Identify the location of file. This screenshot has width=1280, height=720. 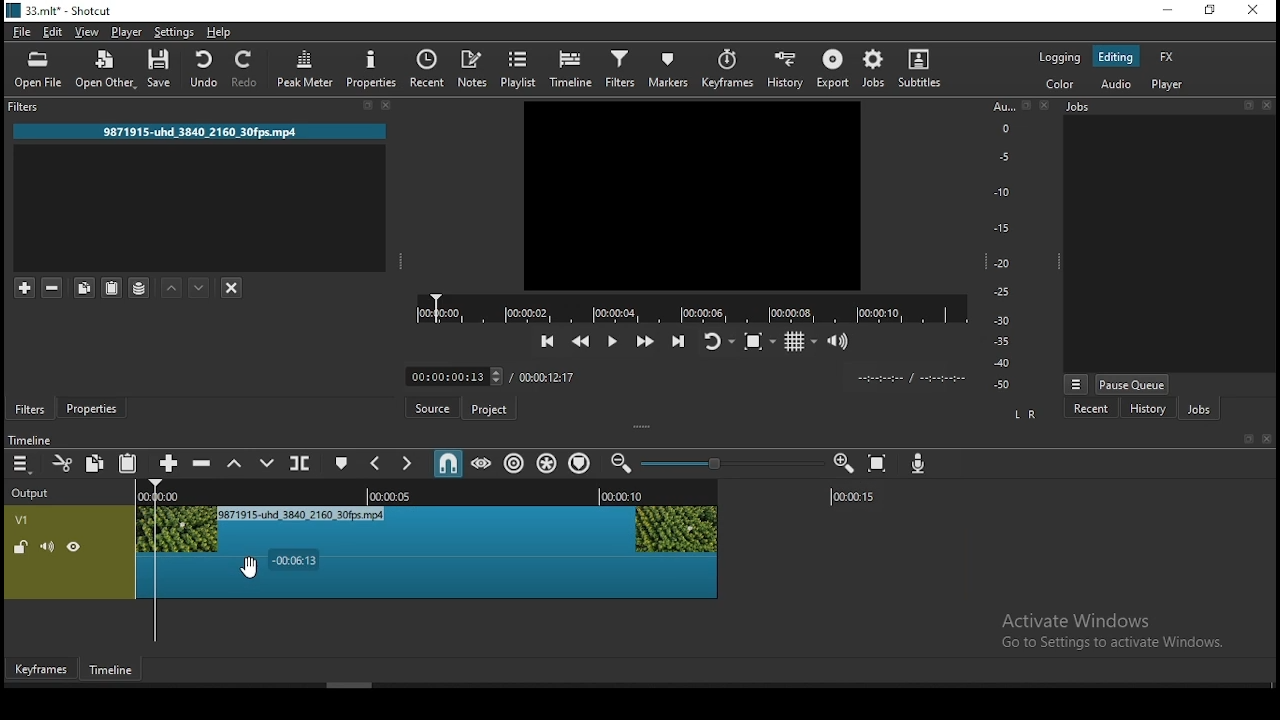
(22, 33).